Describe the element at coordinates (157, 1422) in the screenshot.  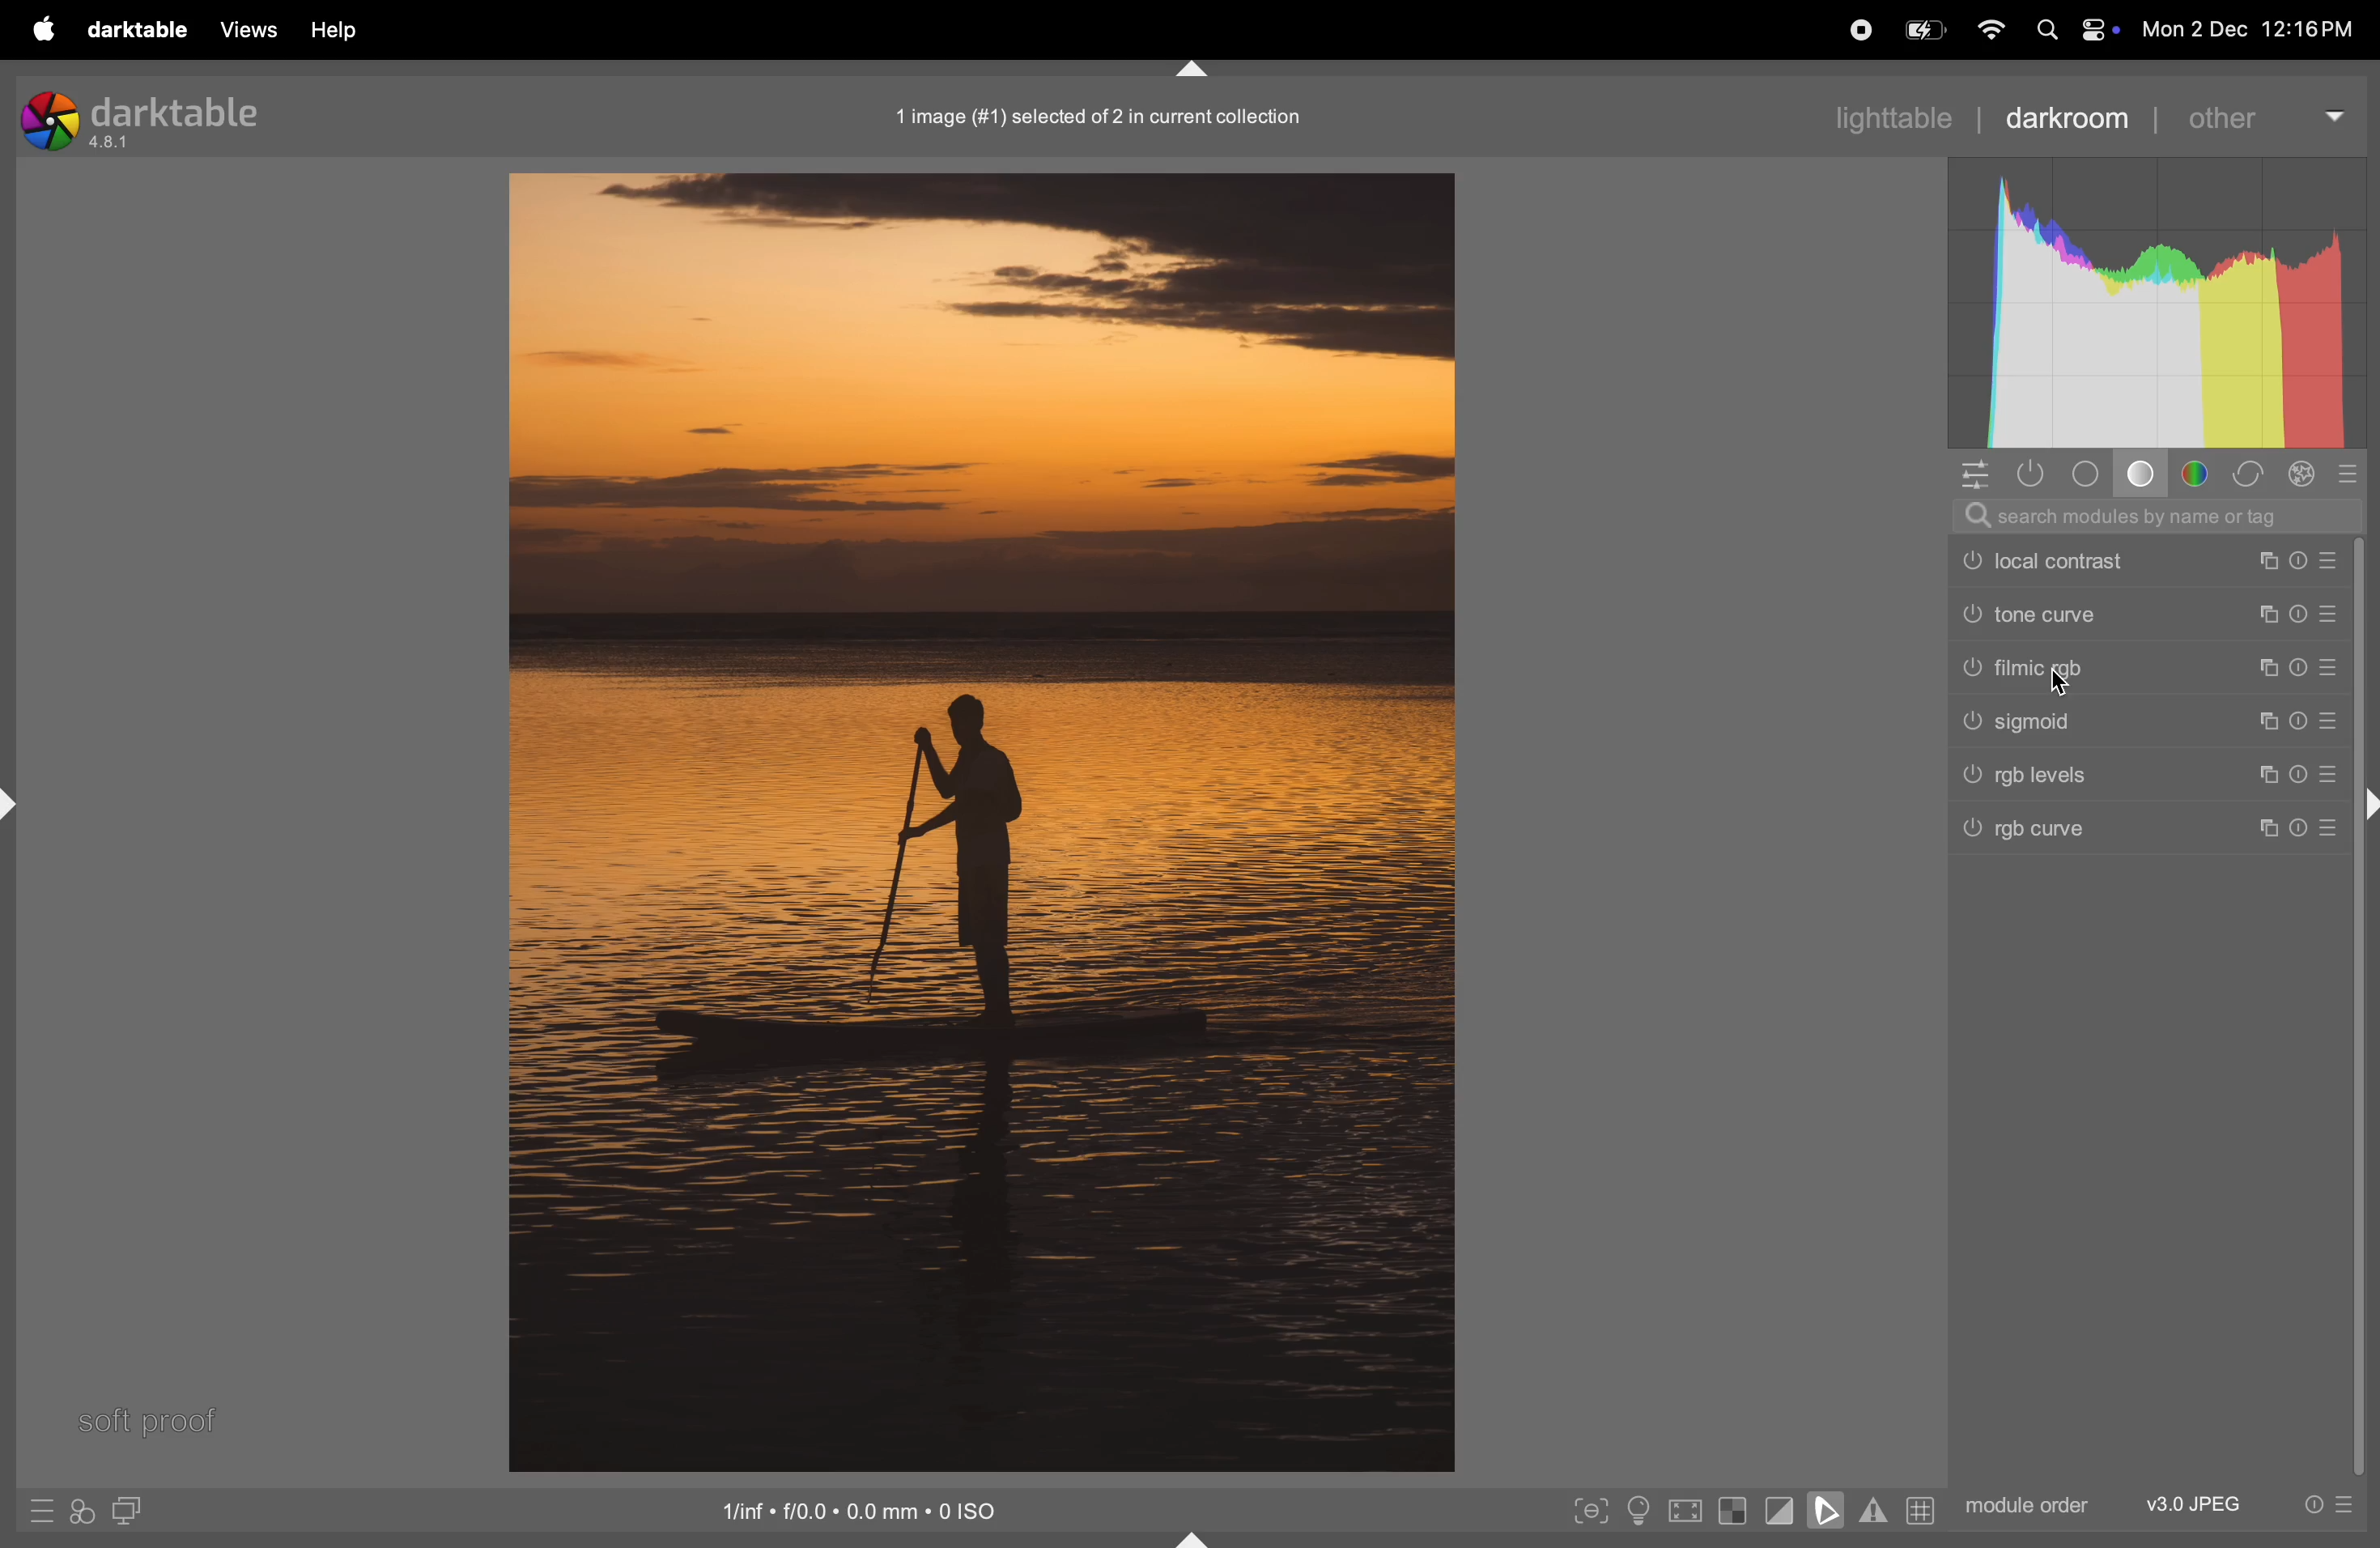
I see `softproof` at that location.